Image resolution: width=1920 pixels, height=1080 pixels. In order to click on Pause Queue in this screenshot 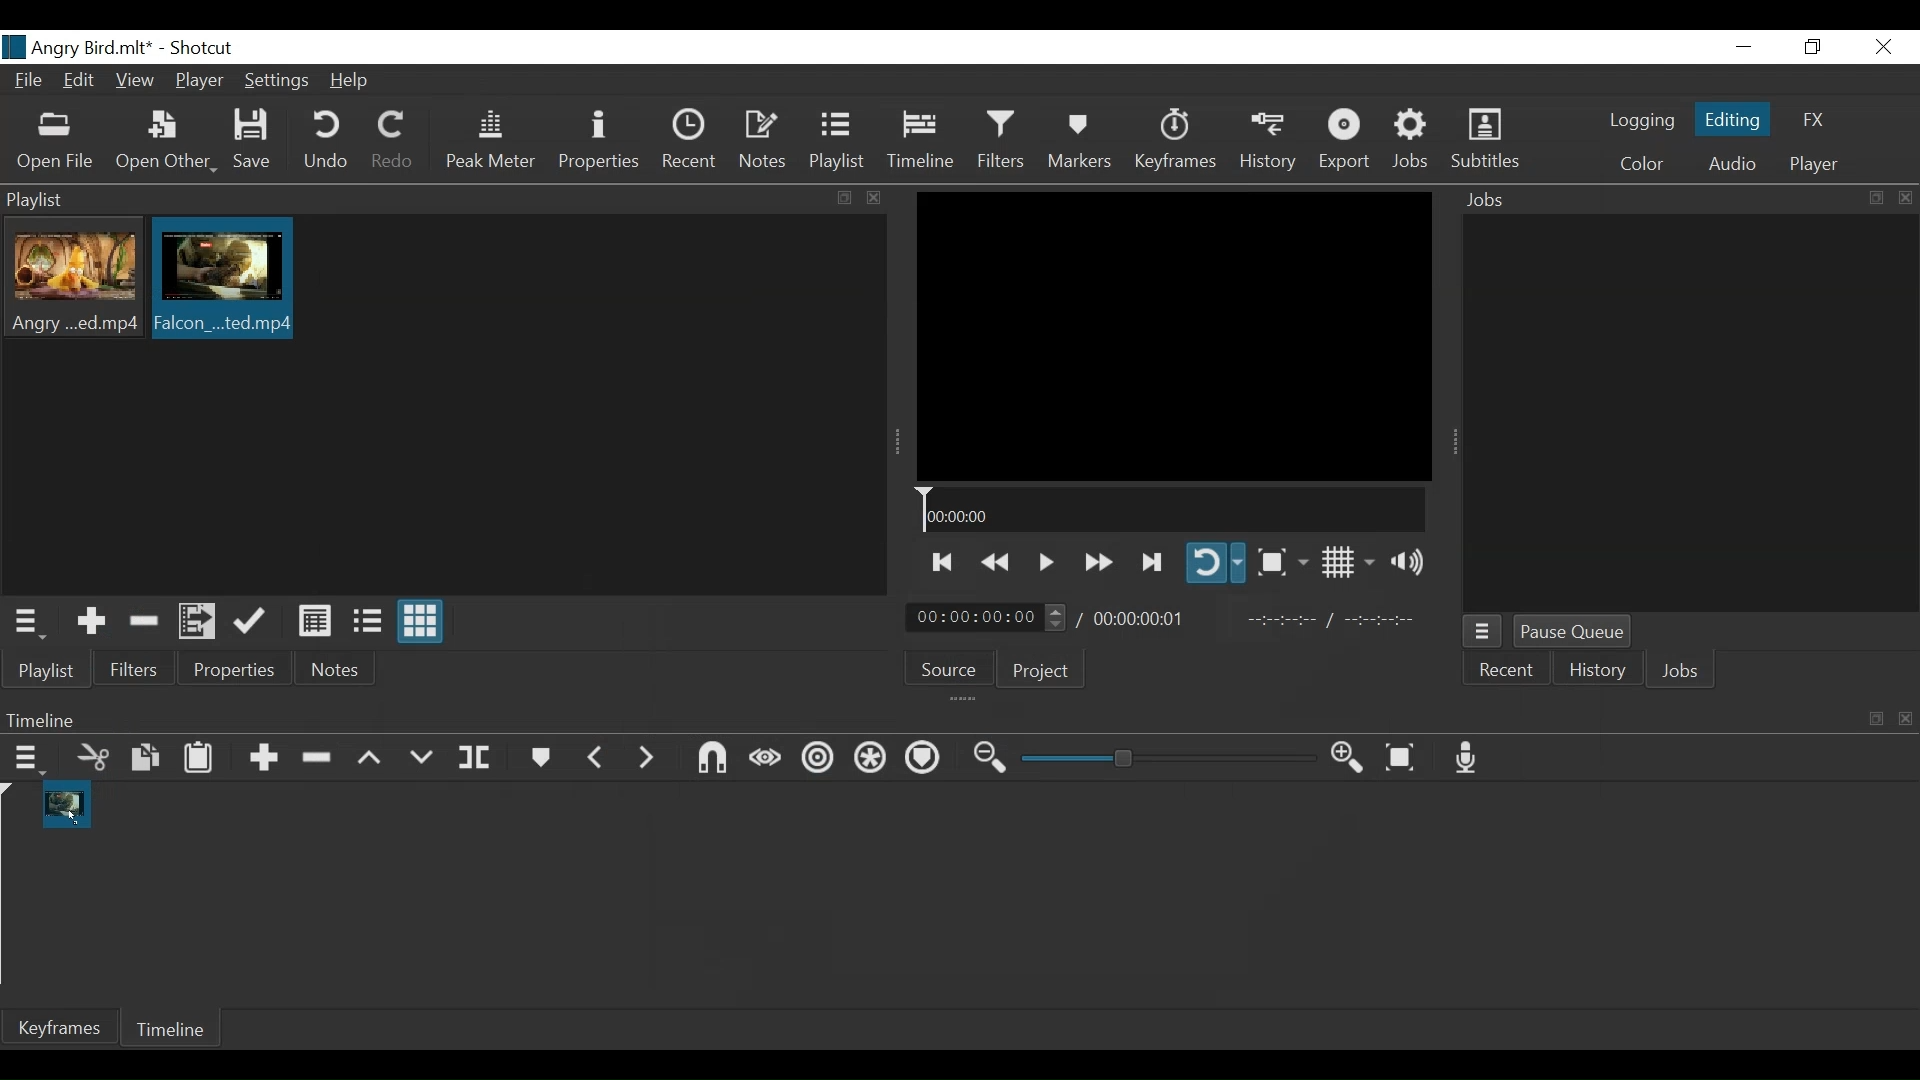, I will do `click(1575, 633)`.